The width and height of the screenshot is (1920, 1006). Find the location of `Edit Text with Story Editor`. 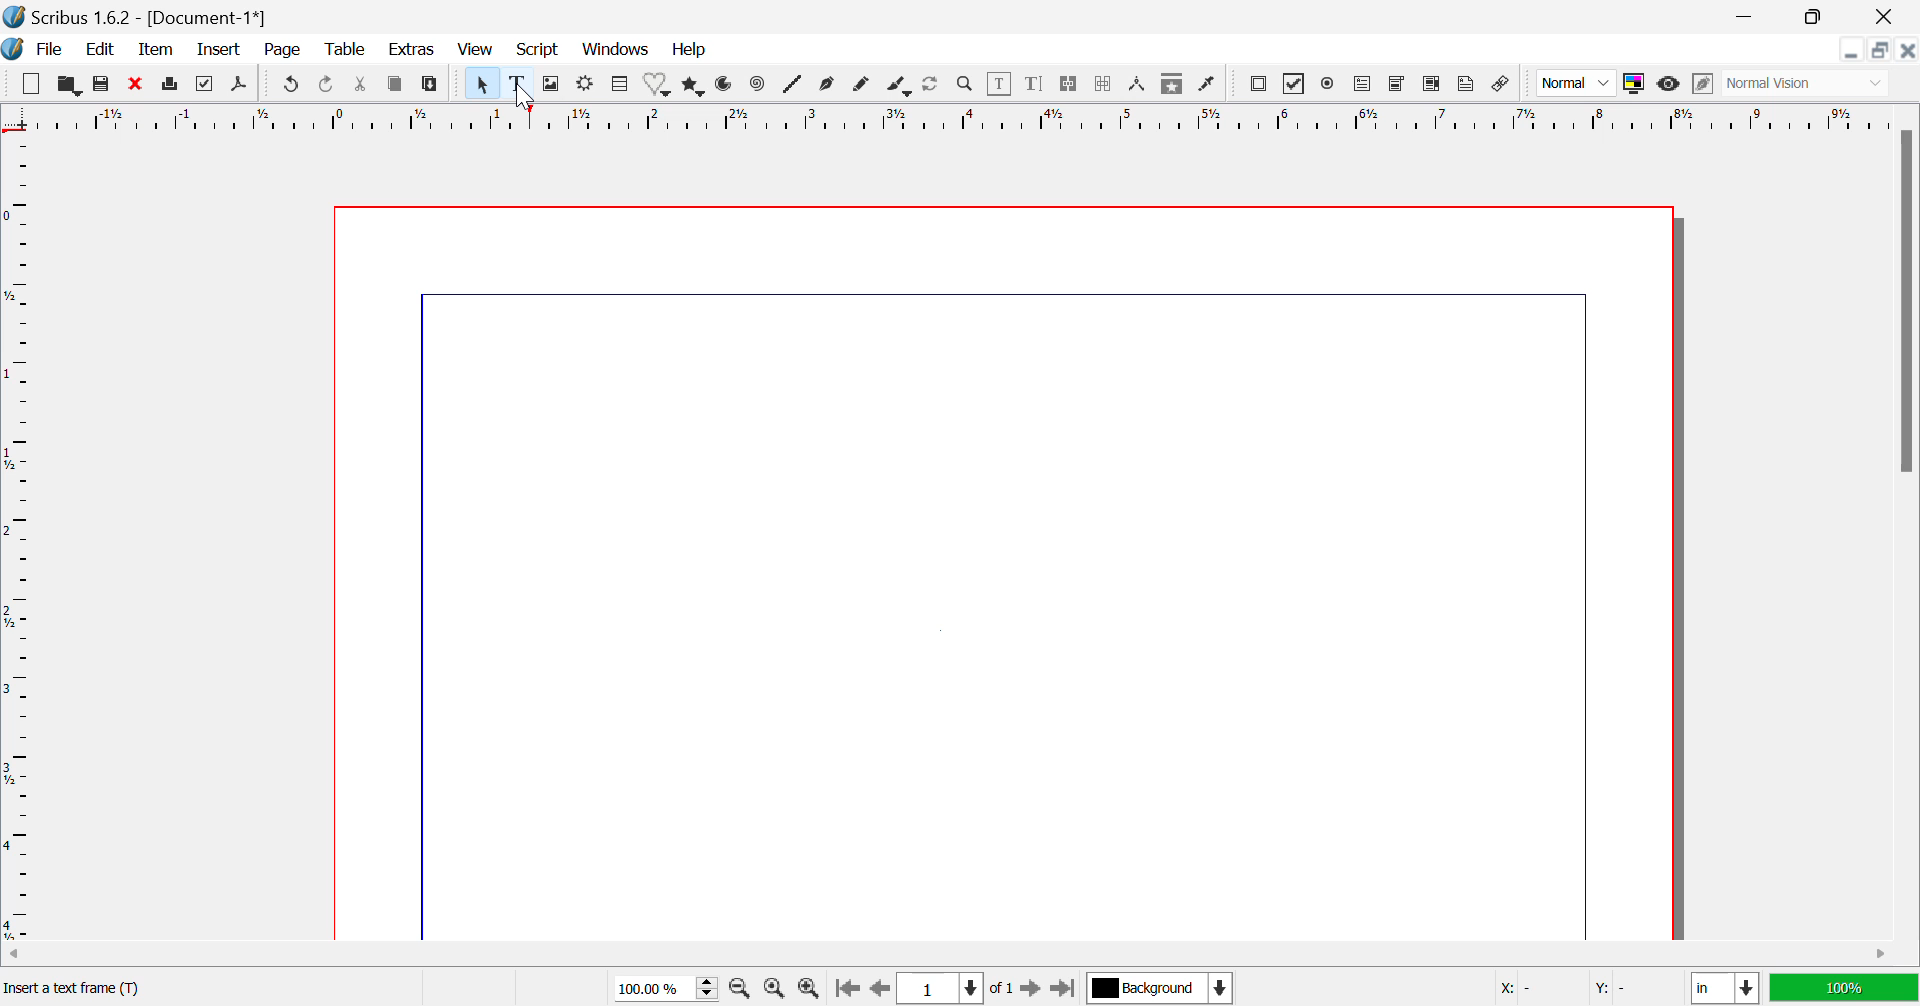

Edit Text with Story Editor is located at coordinates (1036, 86).